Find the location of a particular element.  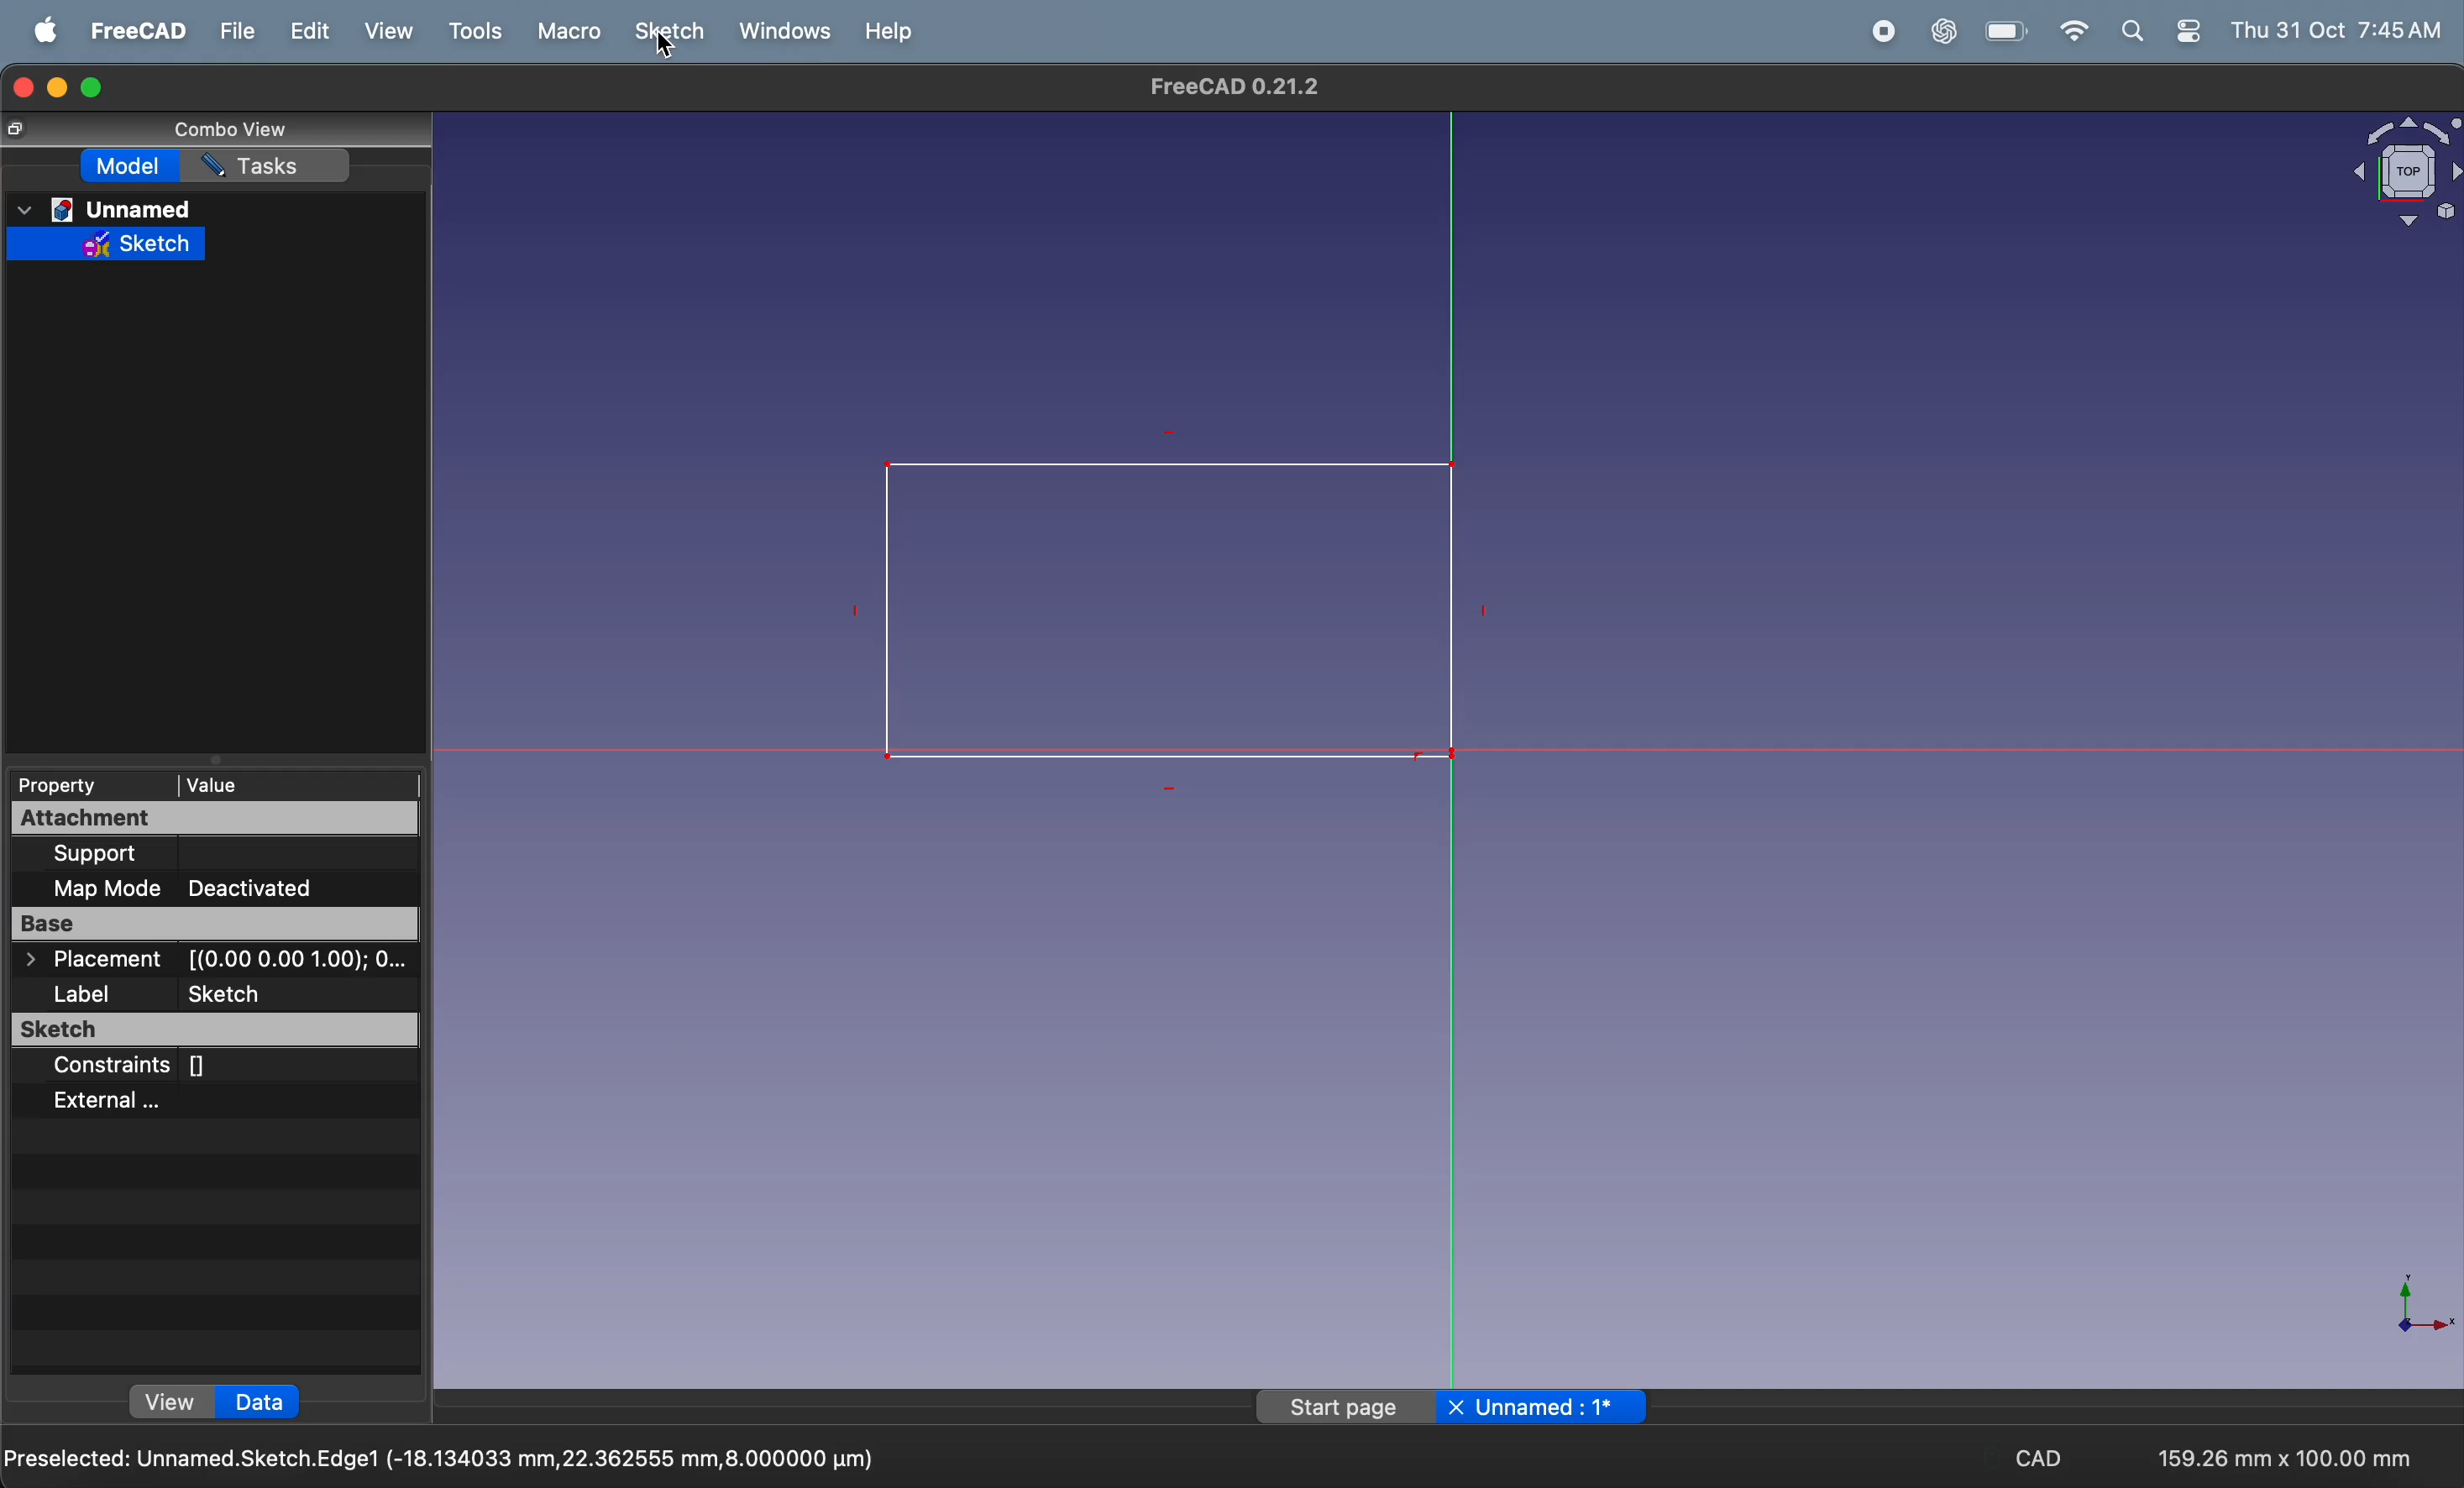

cad is located at coordinates (2030, 1454).